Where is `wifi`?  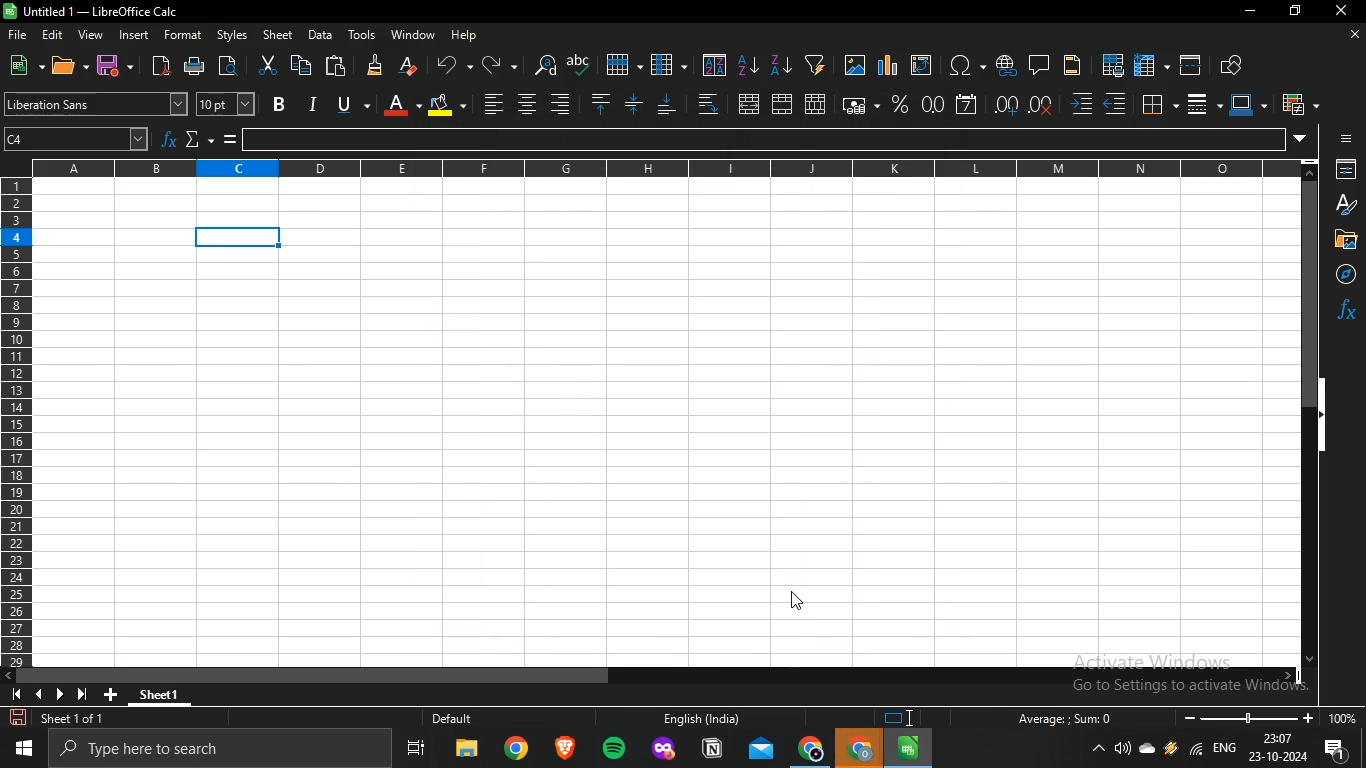
wifi is located at coordinates (1196, 753).